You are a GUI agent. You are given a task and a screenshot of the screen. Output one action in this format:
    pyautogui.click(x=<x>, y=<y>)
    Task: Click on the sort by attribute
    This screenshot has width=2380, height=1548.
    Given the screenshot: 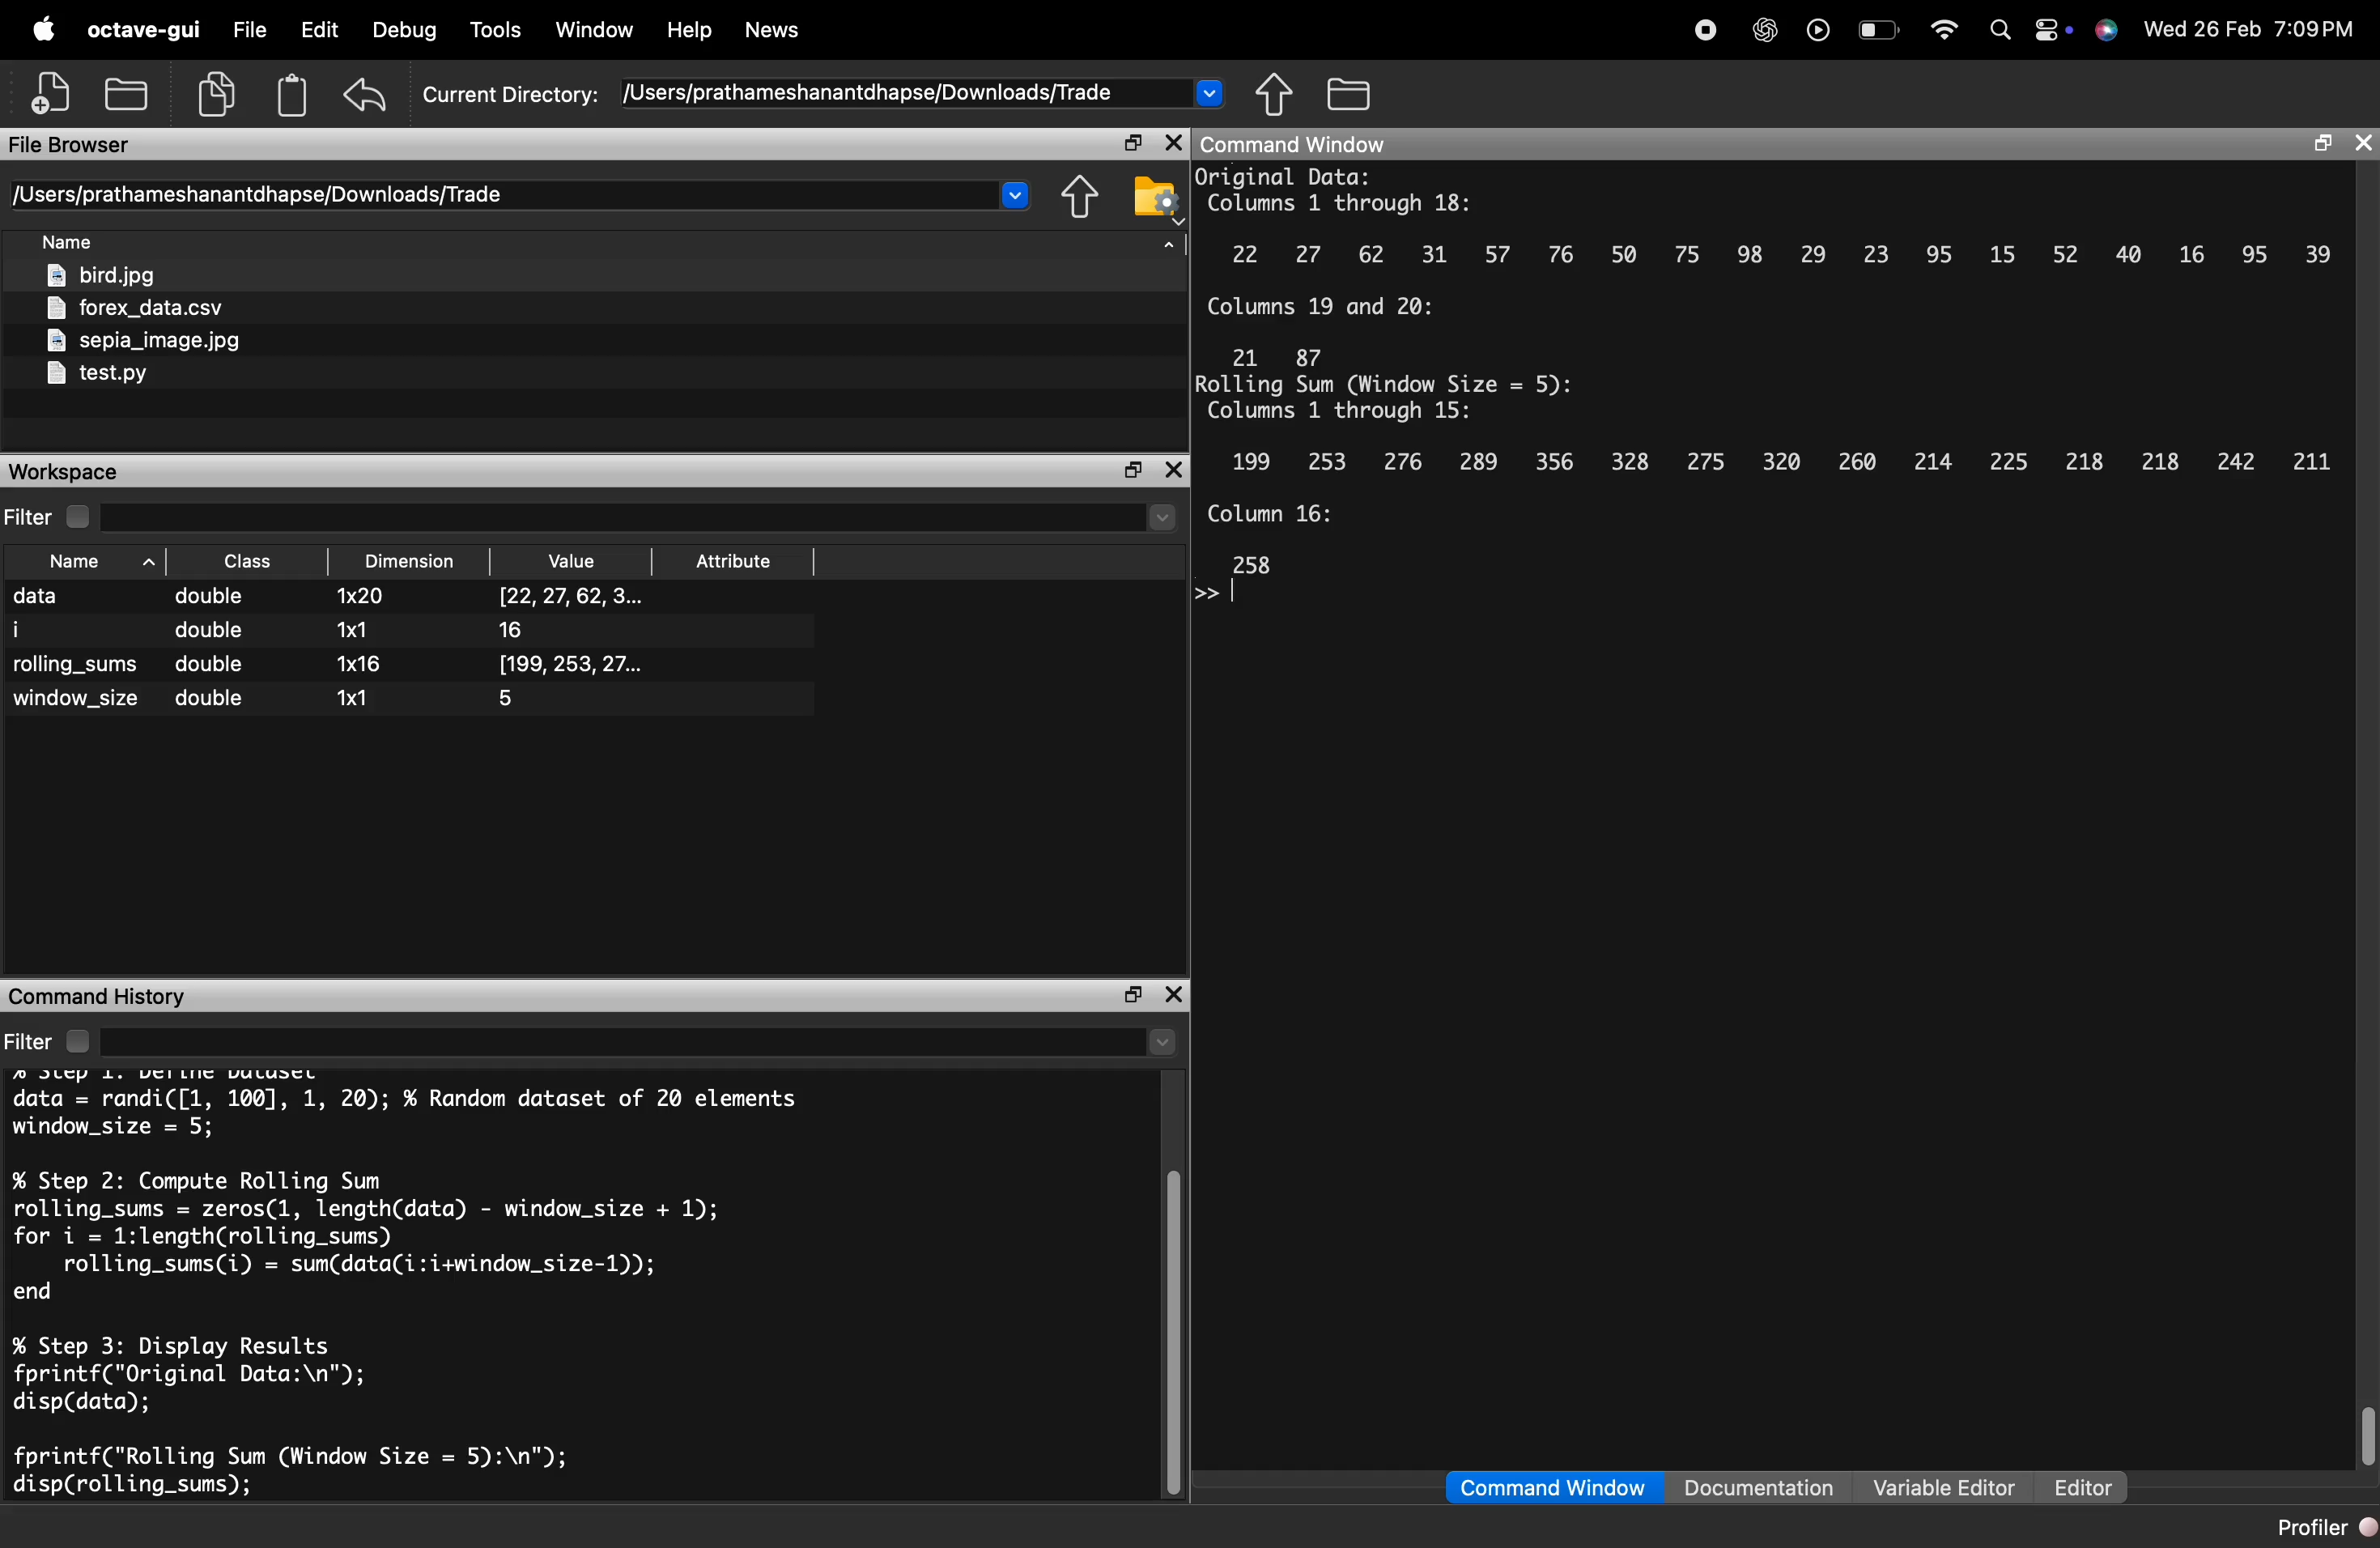 What is the action you would take?
    pyautogui.click(x=737, y=561)
    